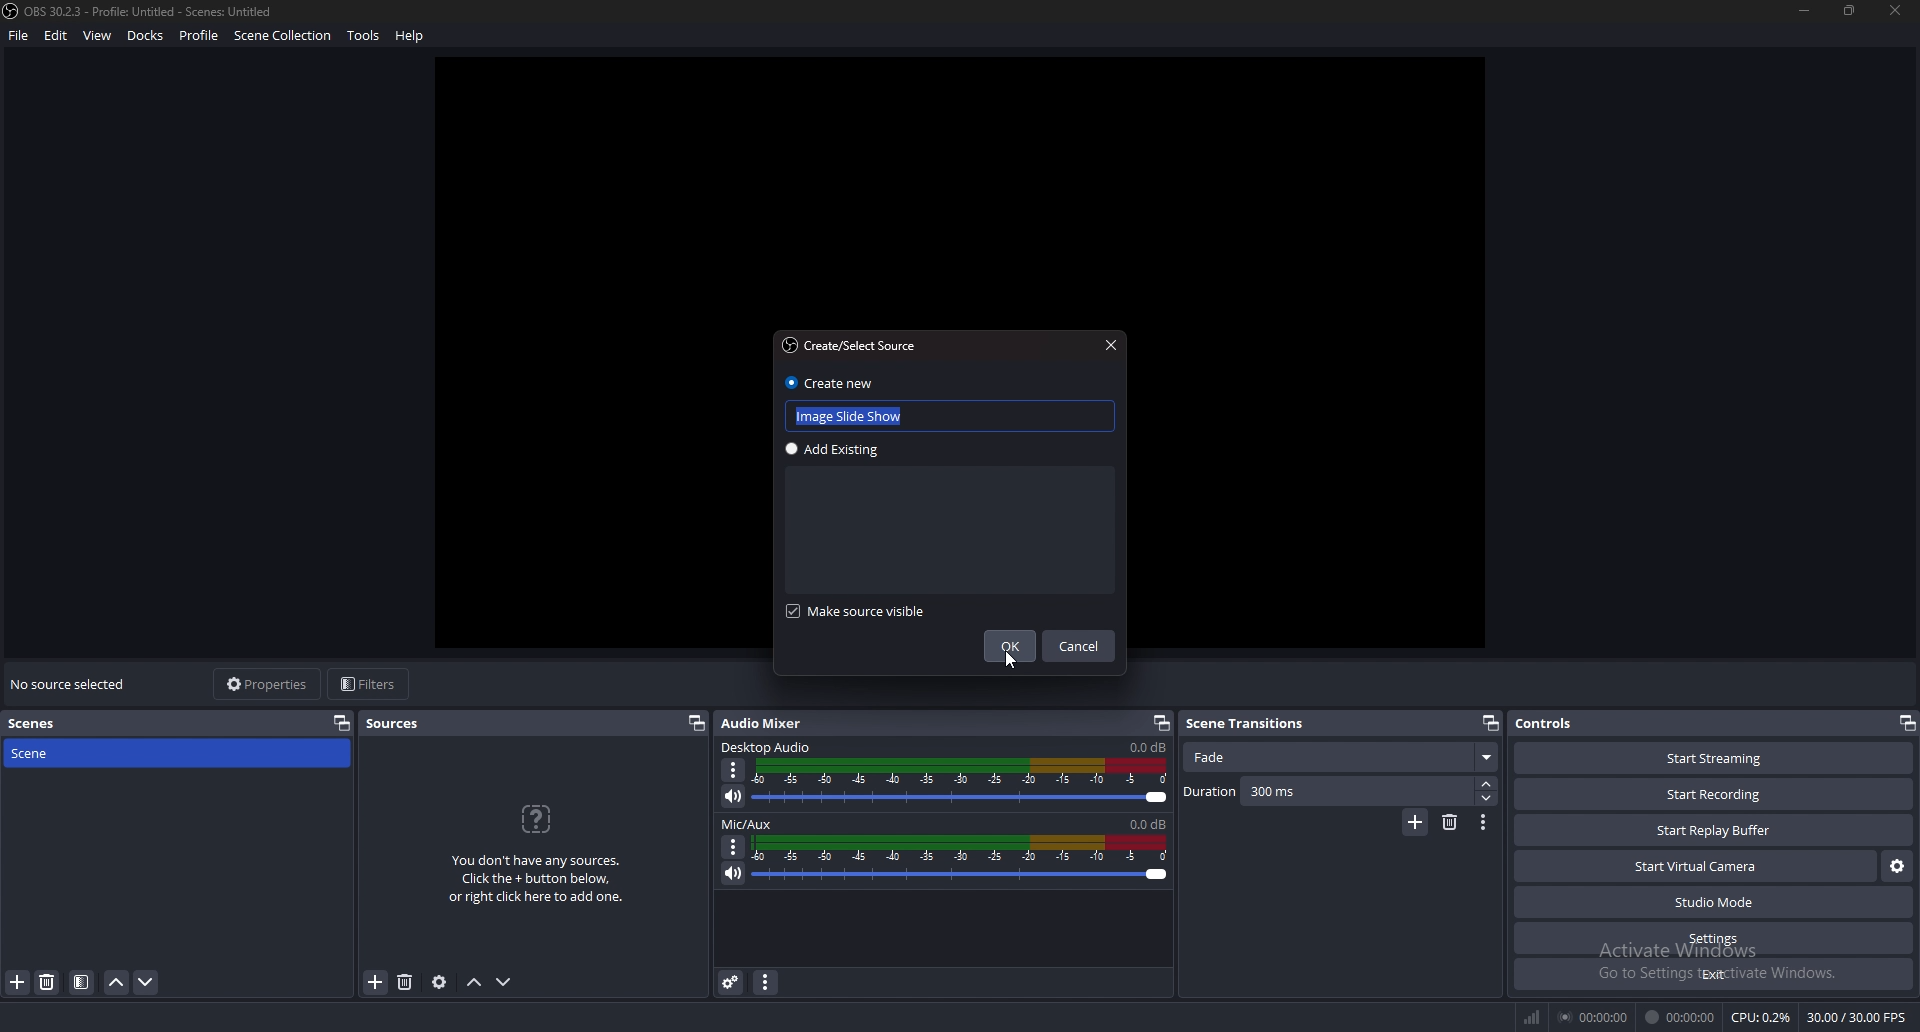 The image size is (1920, 1032). What do you see at coordinates (403, 725) in the screenshot?
I see `sources` at bounding box center [403, 725].